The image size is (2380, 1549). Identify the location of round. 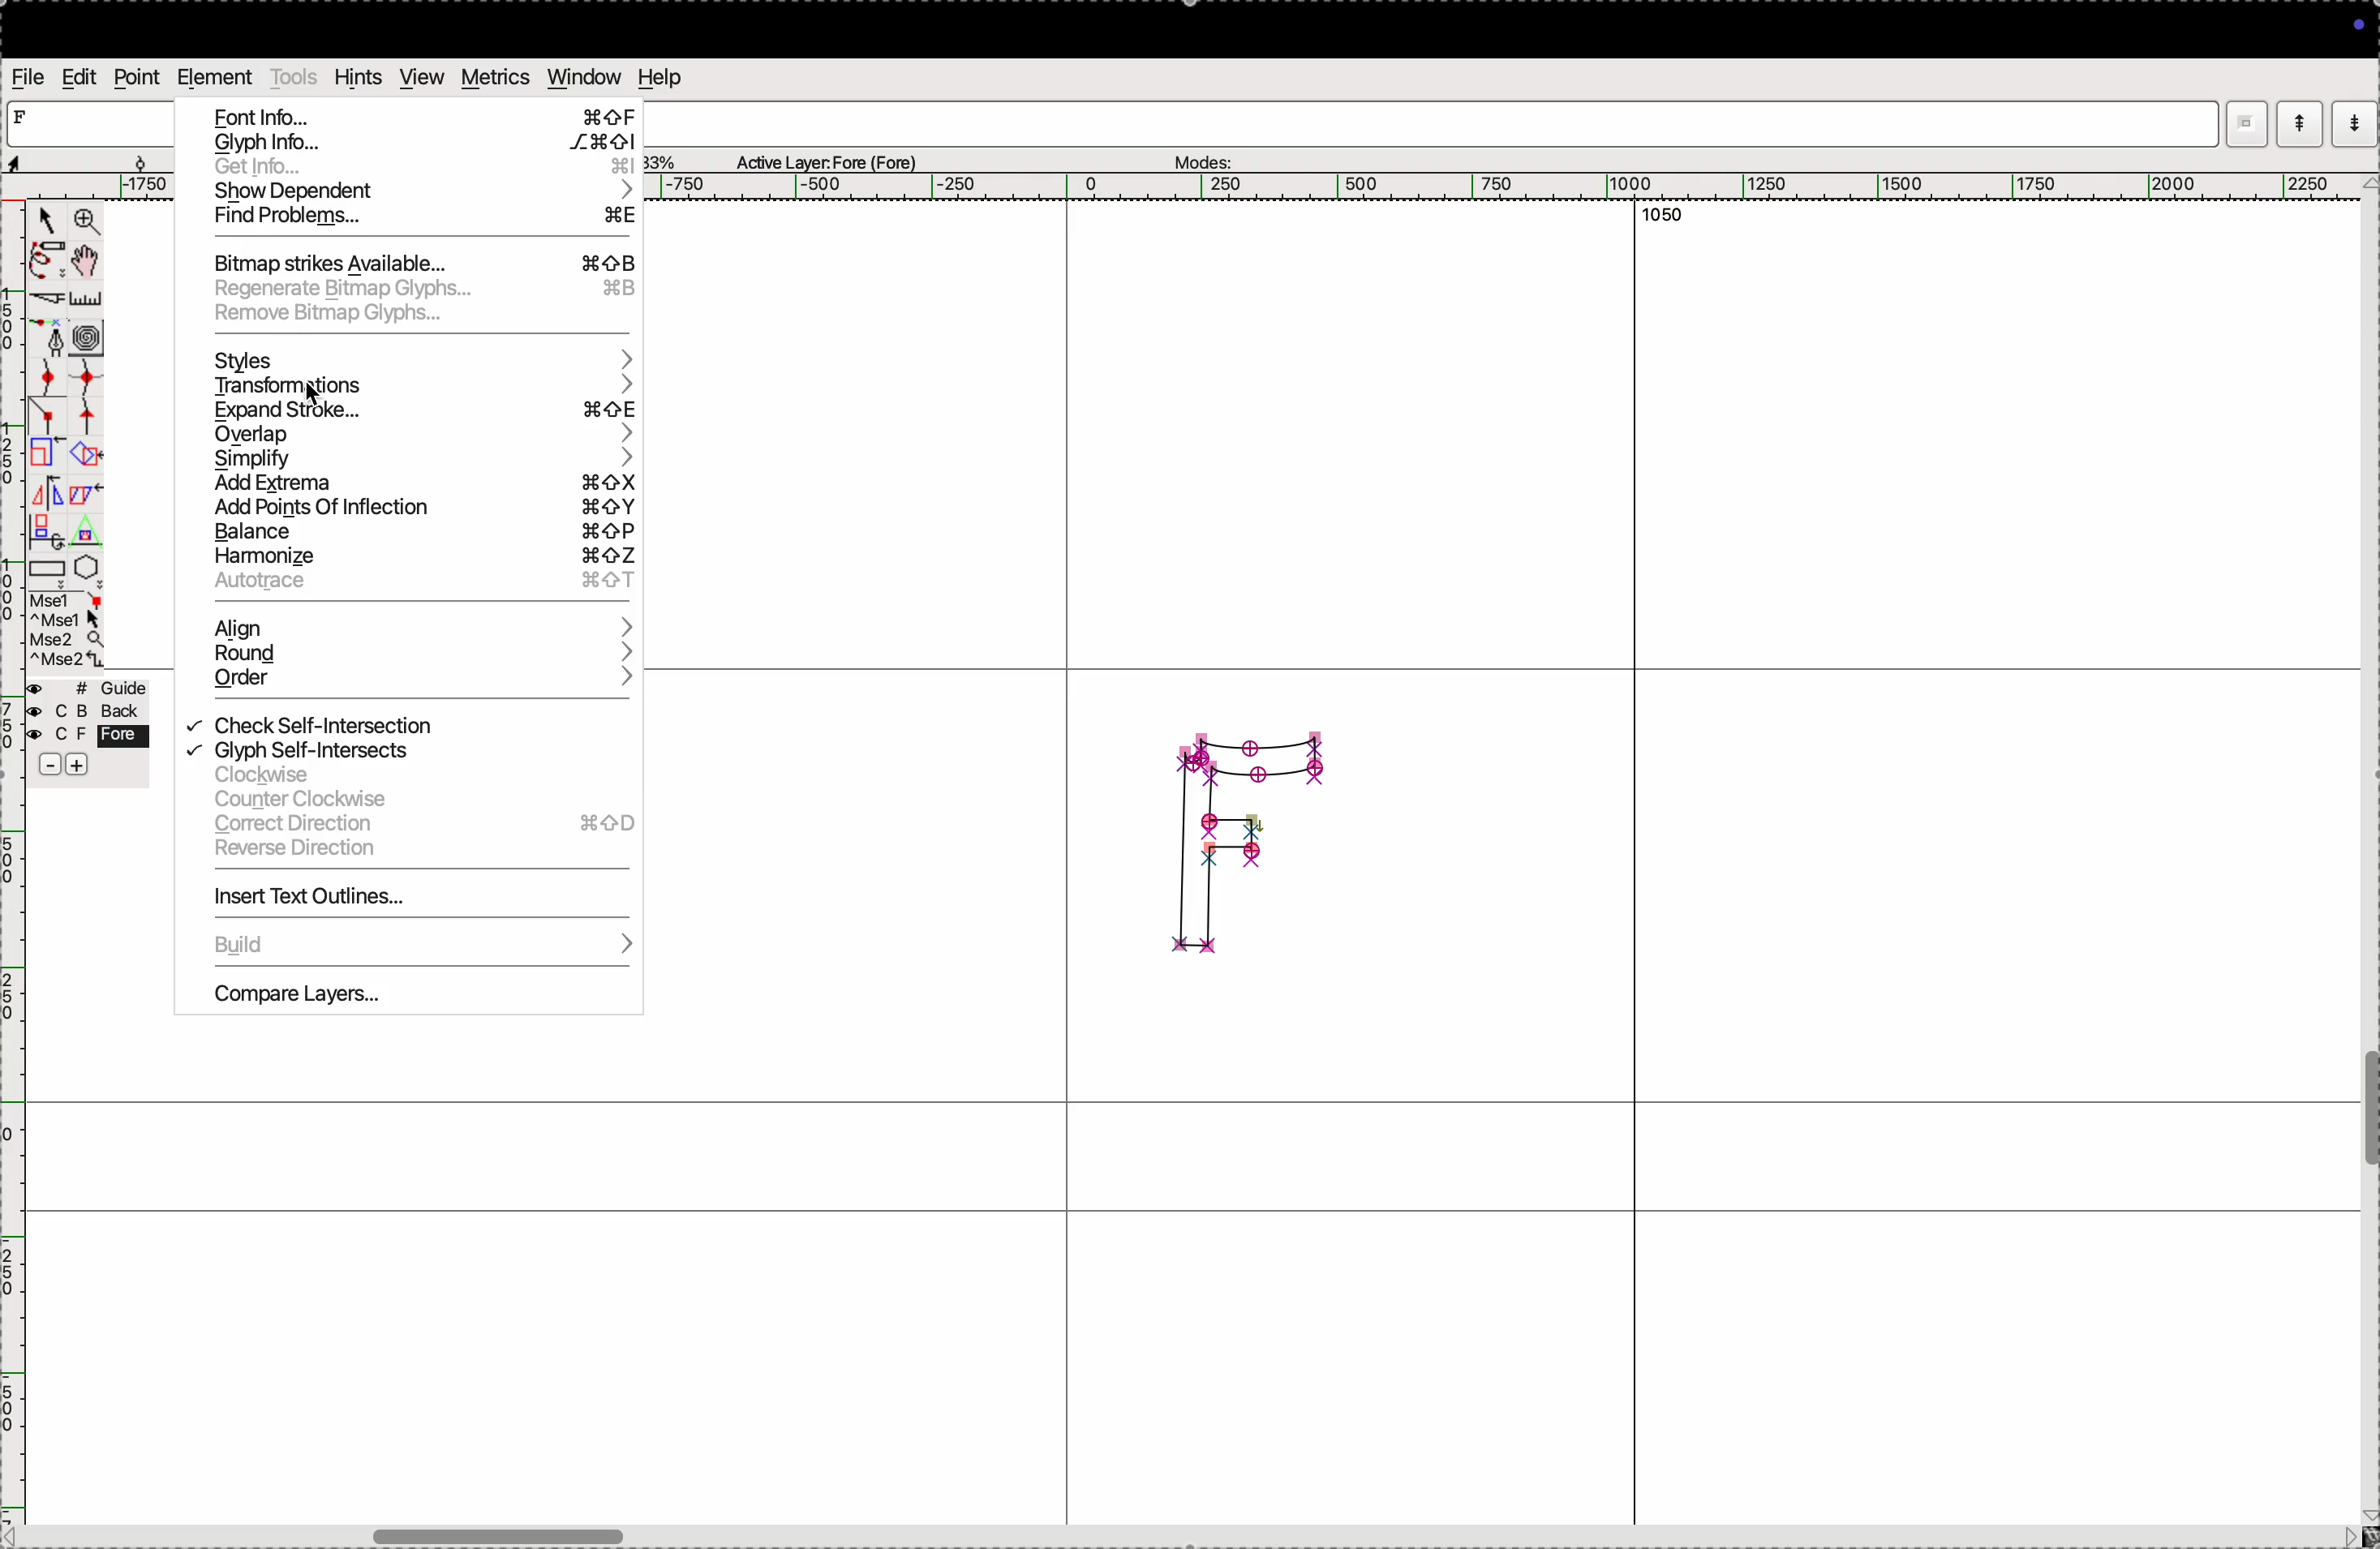
(417, 653).